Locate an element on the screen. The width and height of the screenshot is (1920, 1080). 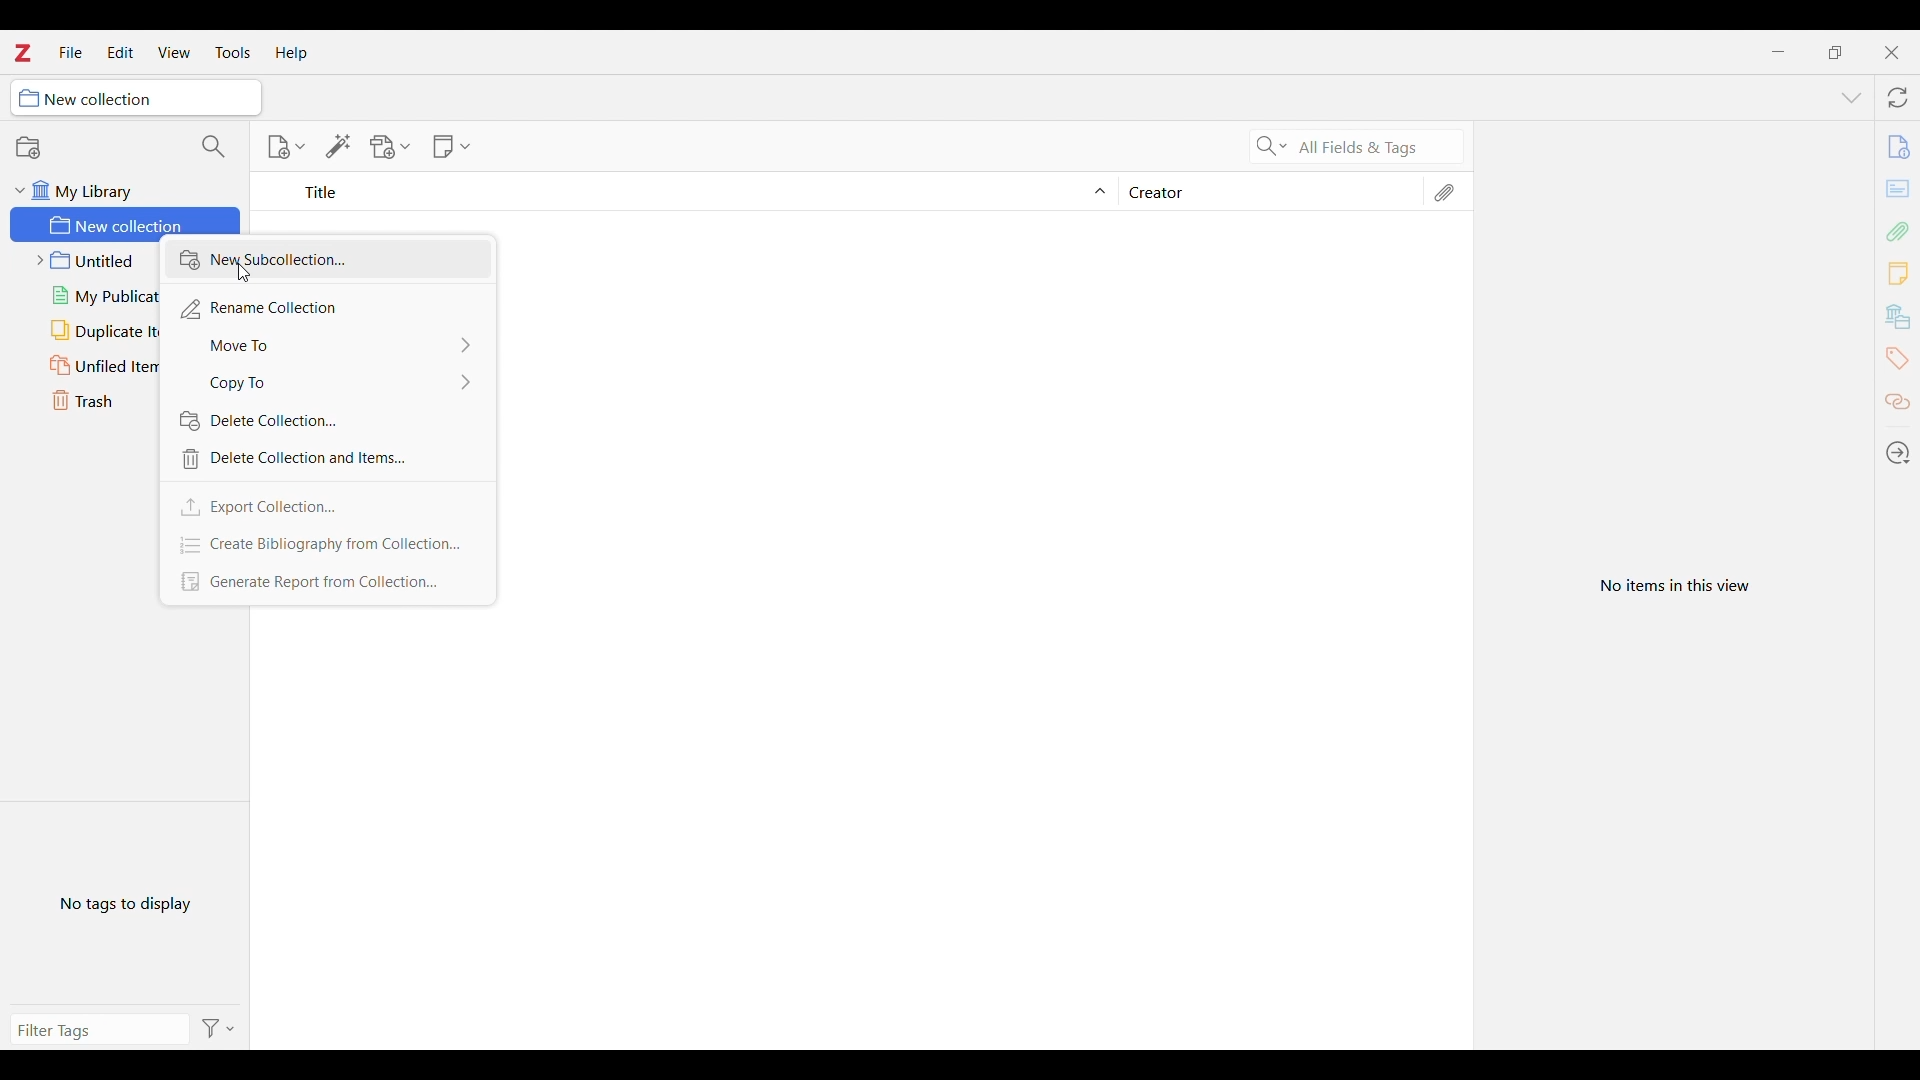
New collection is located at coordinates (329, 258).